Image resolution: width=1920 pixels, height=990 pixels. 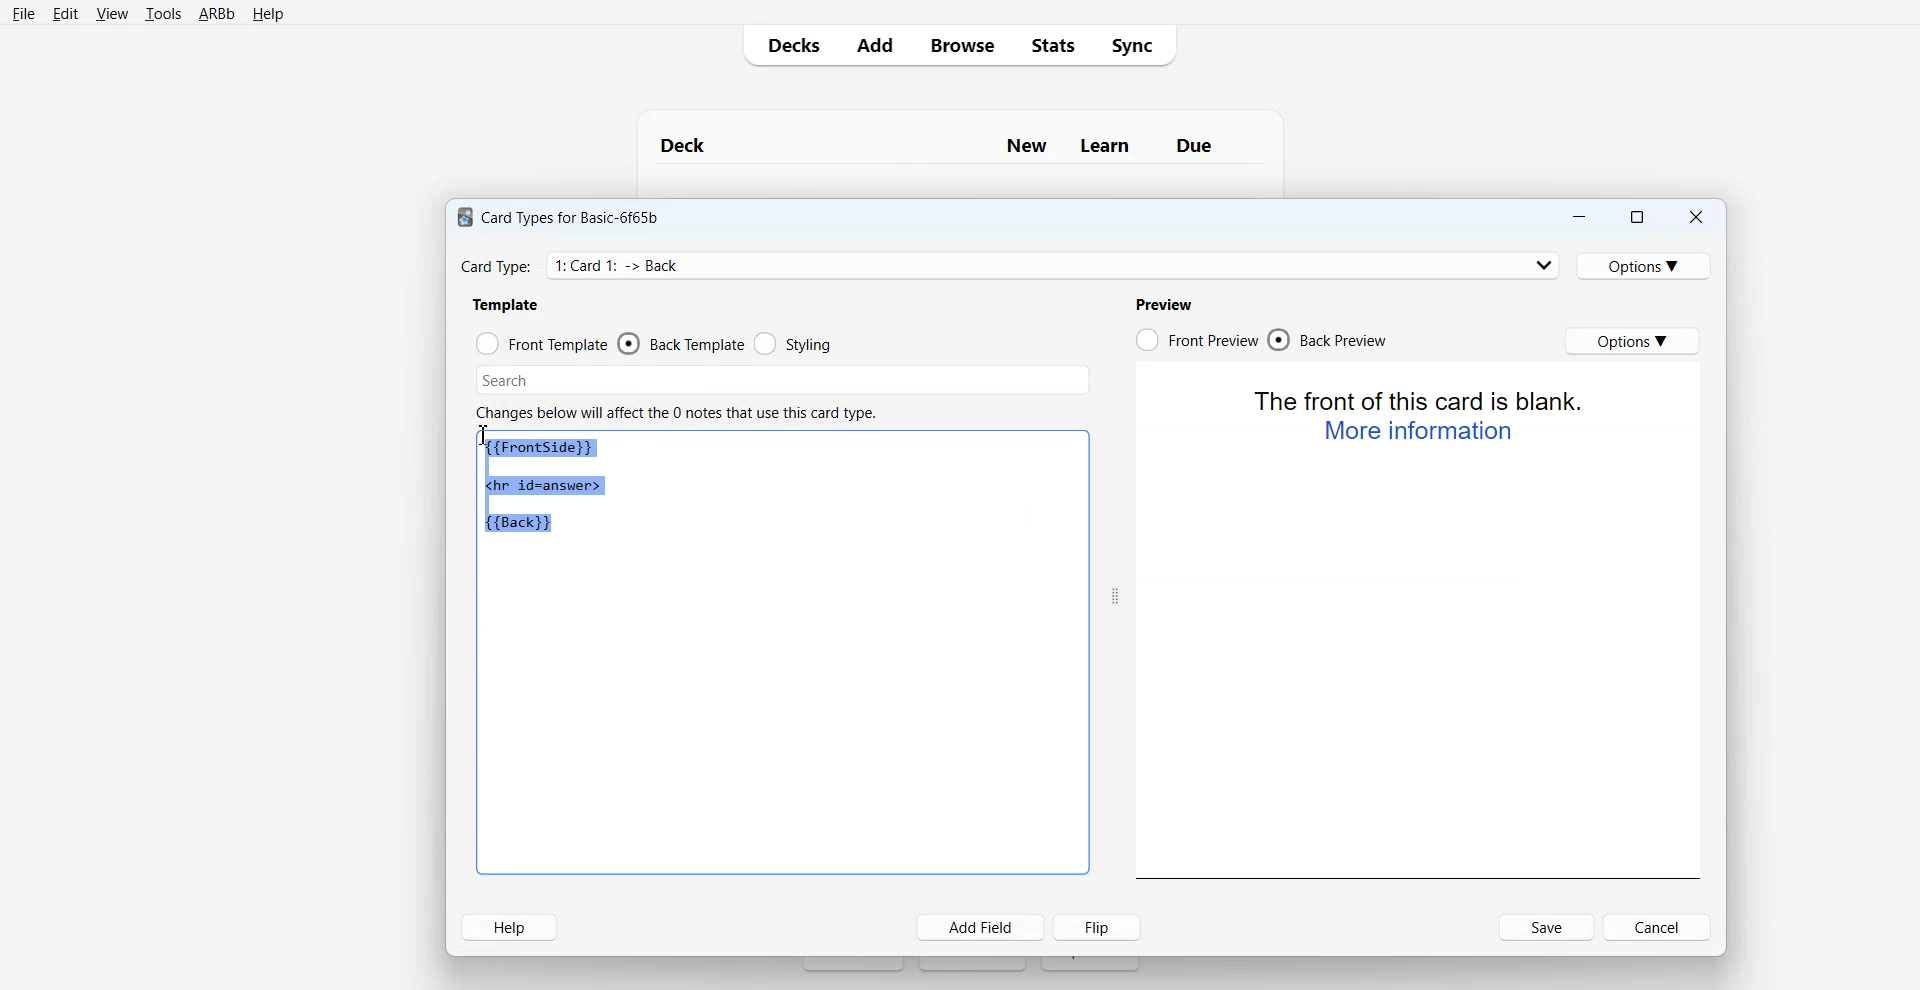 What do you see at coordinates (960, 137) in the screenshot?
I see `Text` at bounding box center [960, 137].